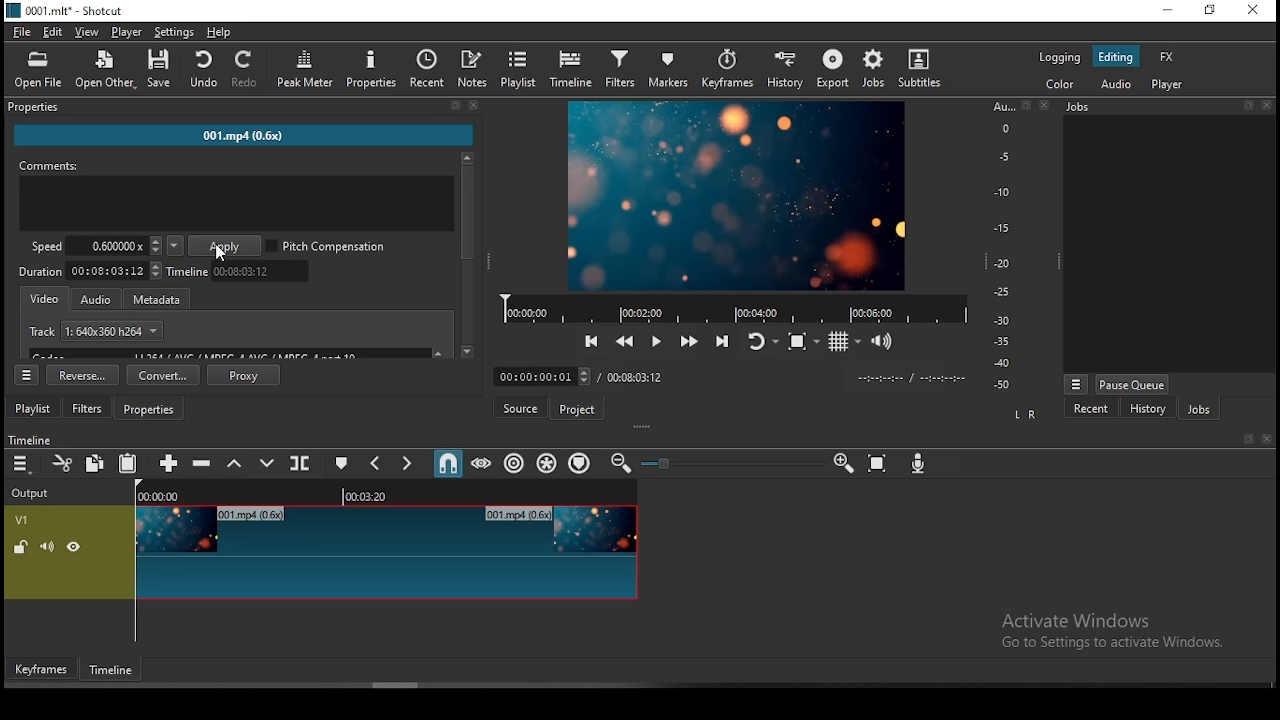 This screenshot has height=720, width=1280. I want to click on icon and file name, so click(65, 11).